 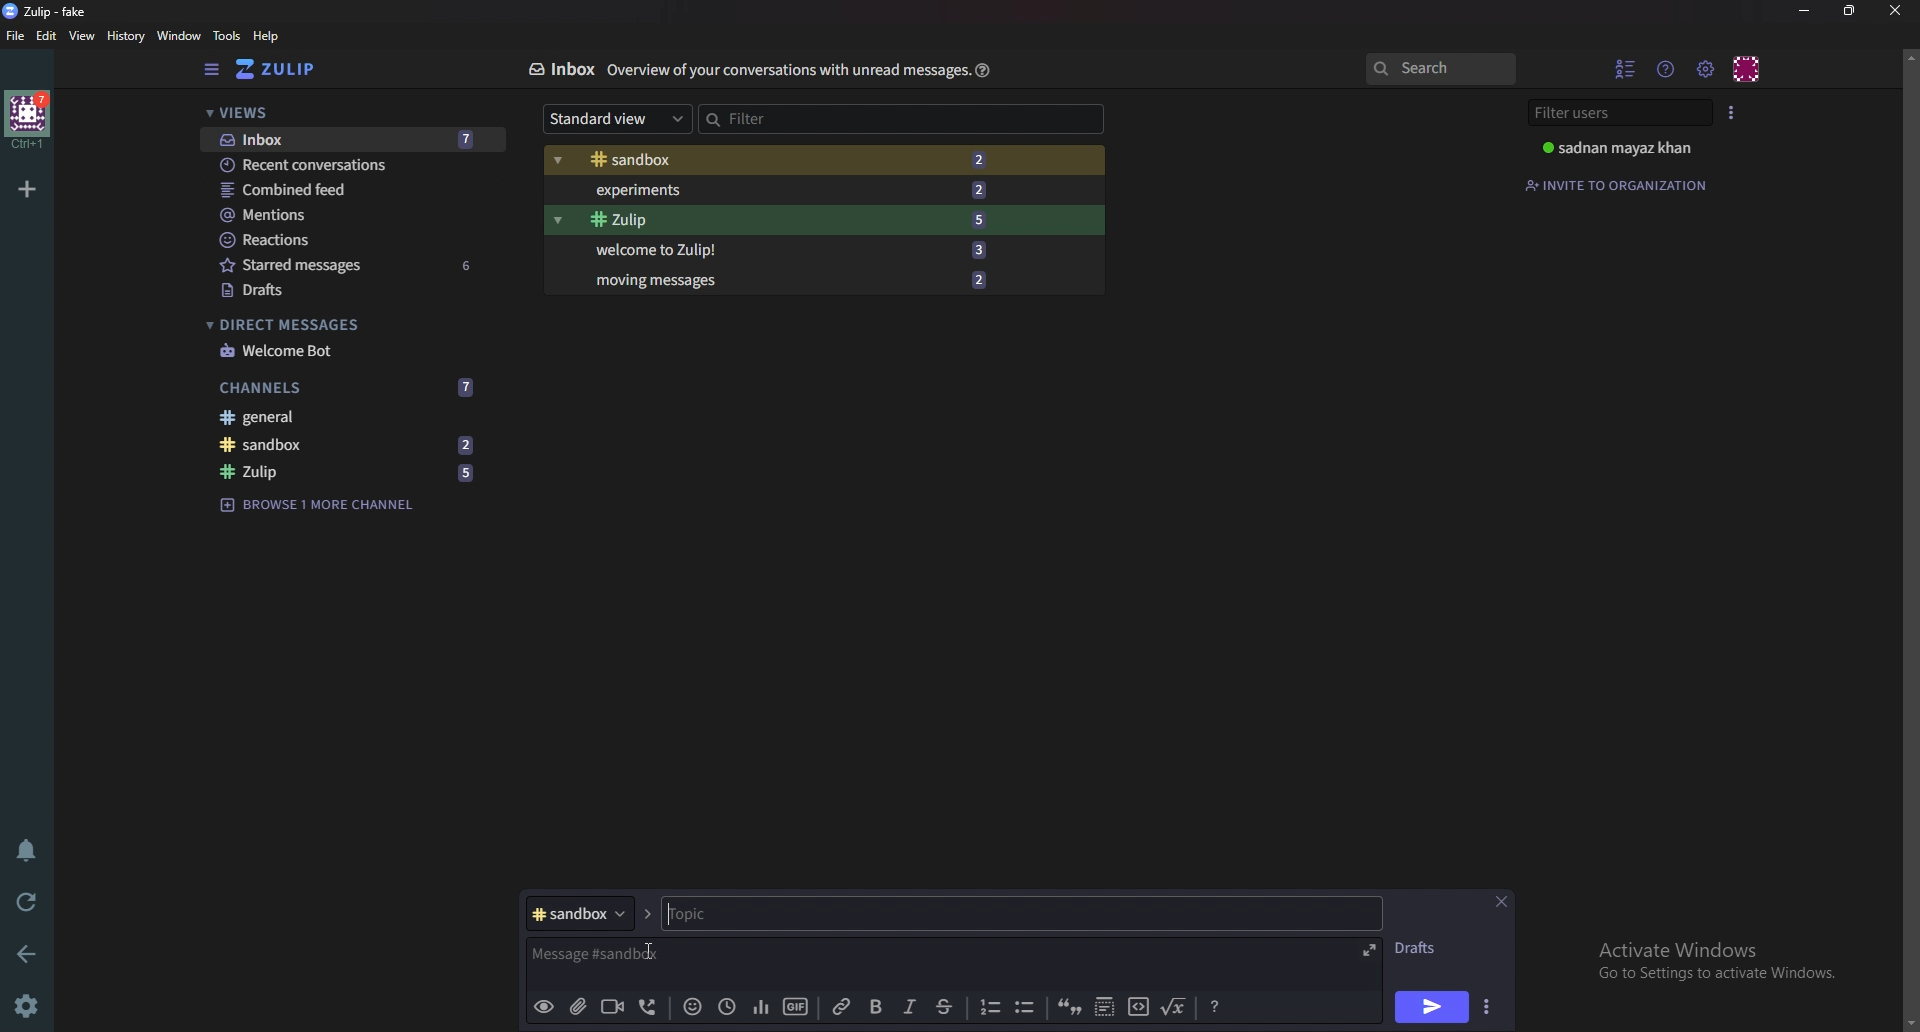 I want to click on Welcome to zulip, so click(x=785, y=248).